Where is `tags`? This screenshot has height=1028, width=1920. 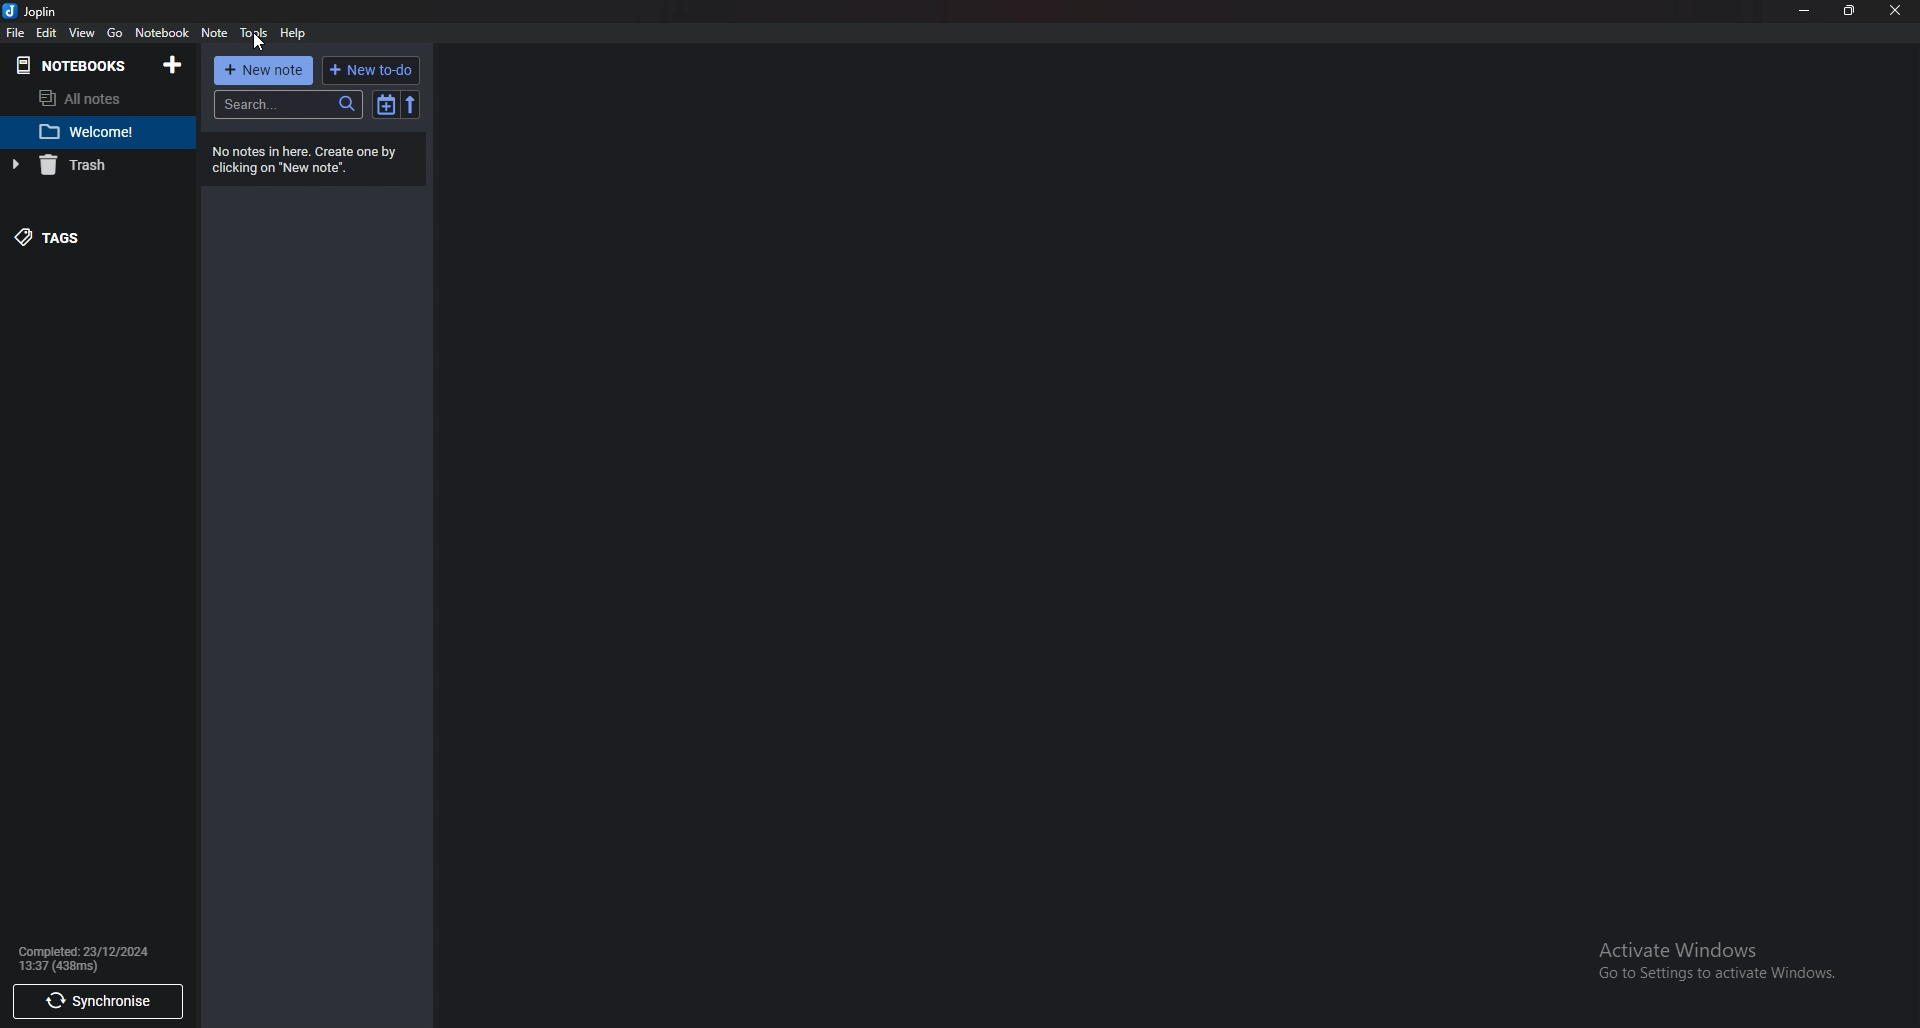 tags is located at coordinates (81, 235).